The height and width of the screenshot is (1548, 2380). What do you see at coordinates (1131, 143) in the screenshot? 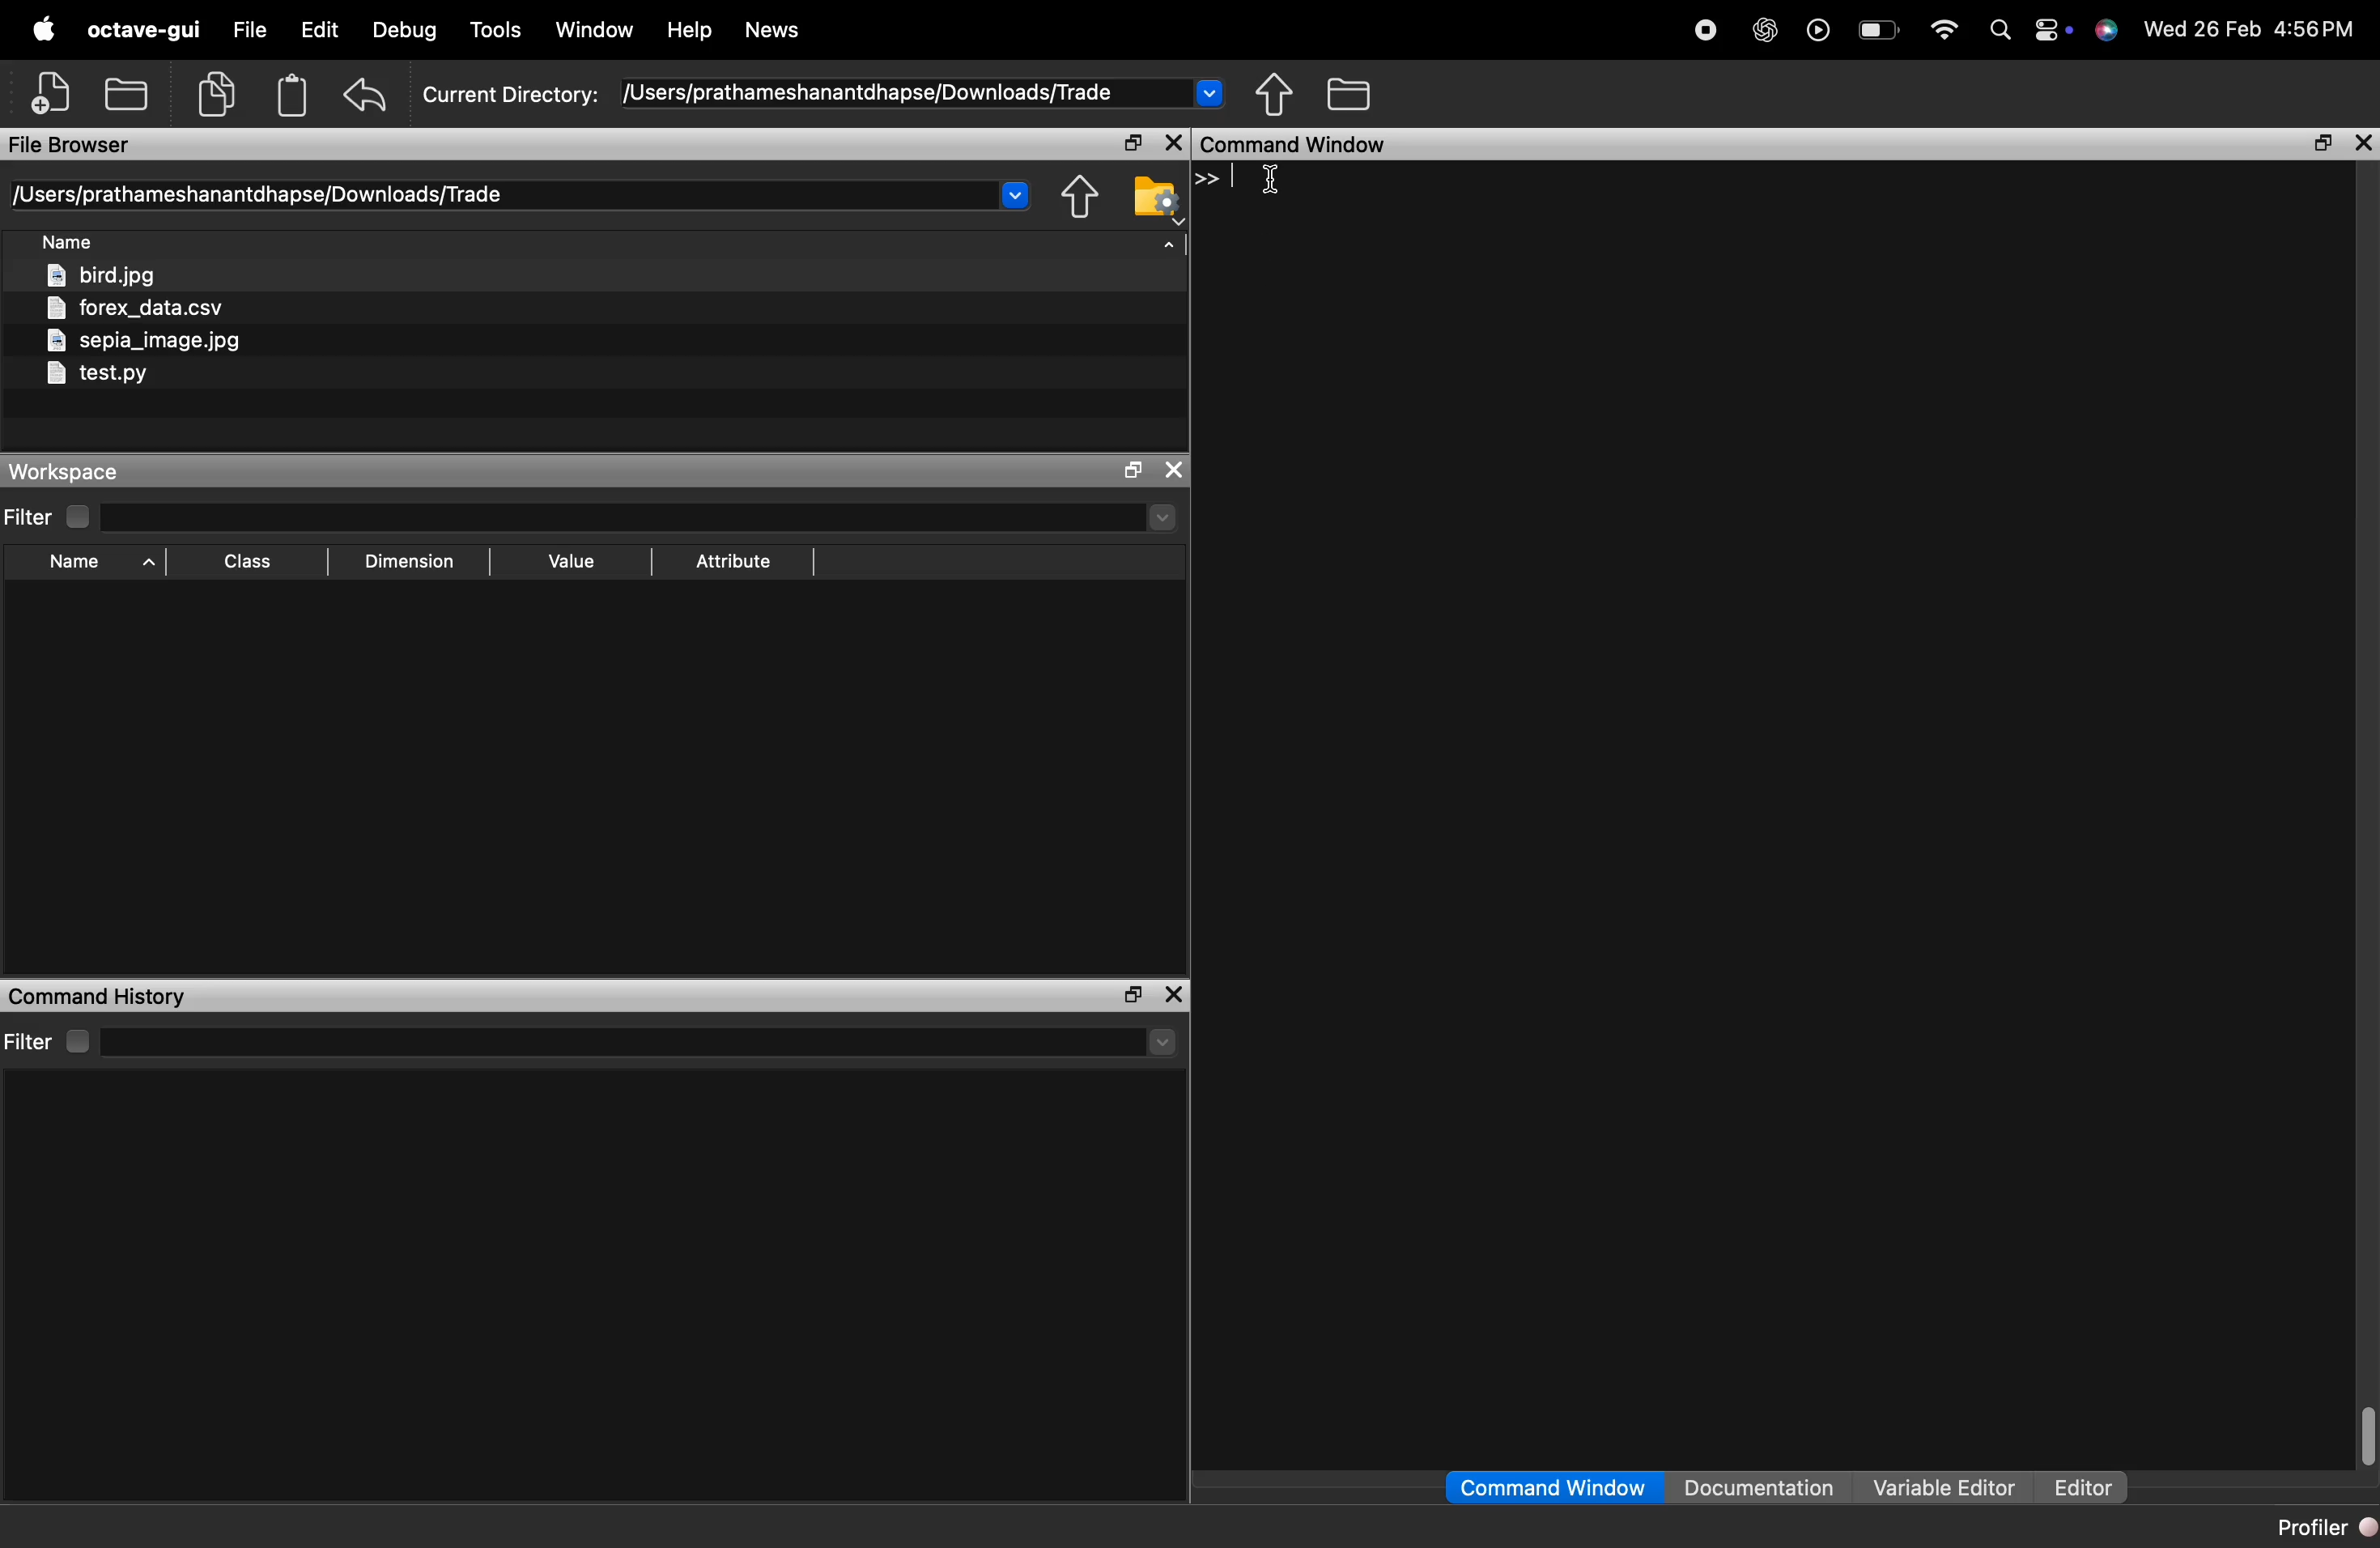
I see `separate the window` at bounding box center [1131, 143].